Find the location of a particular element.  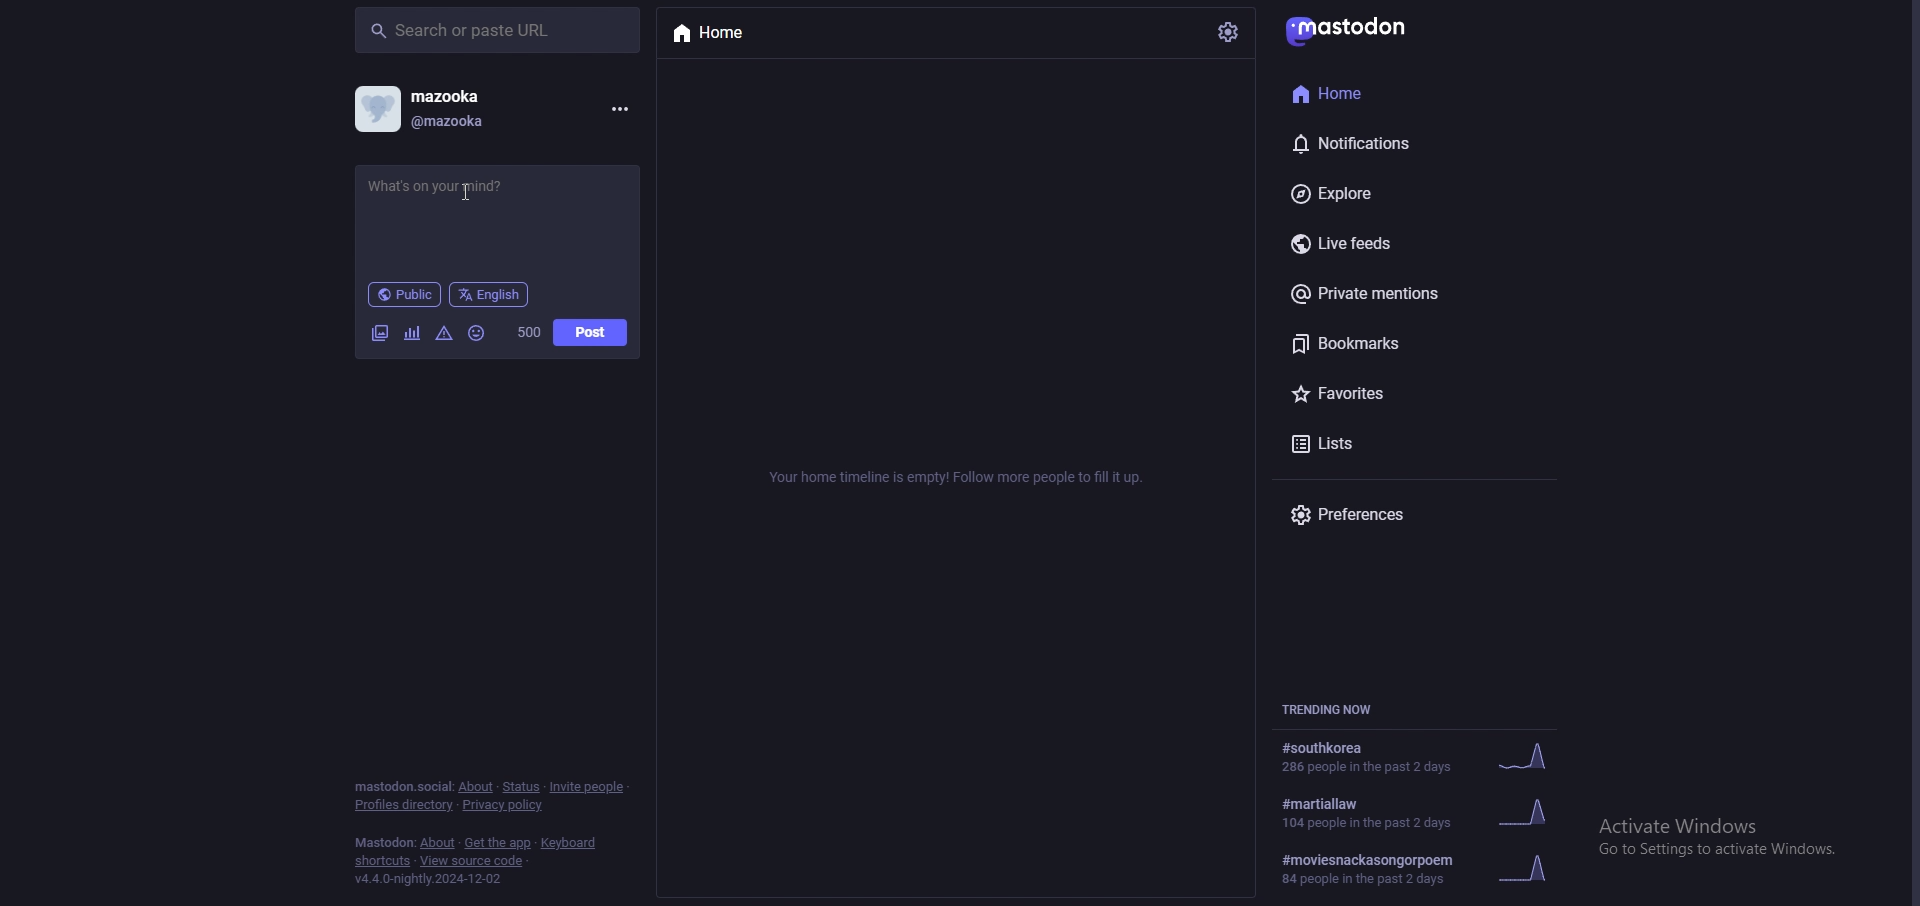

polls is located at coordinates (414, 336).